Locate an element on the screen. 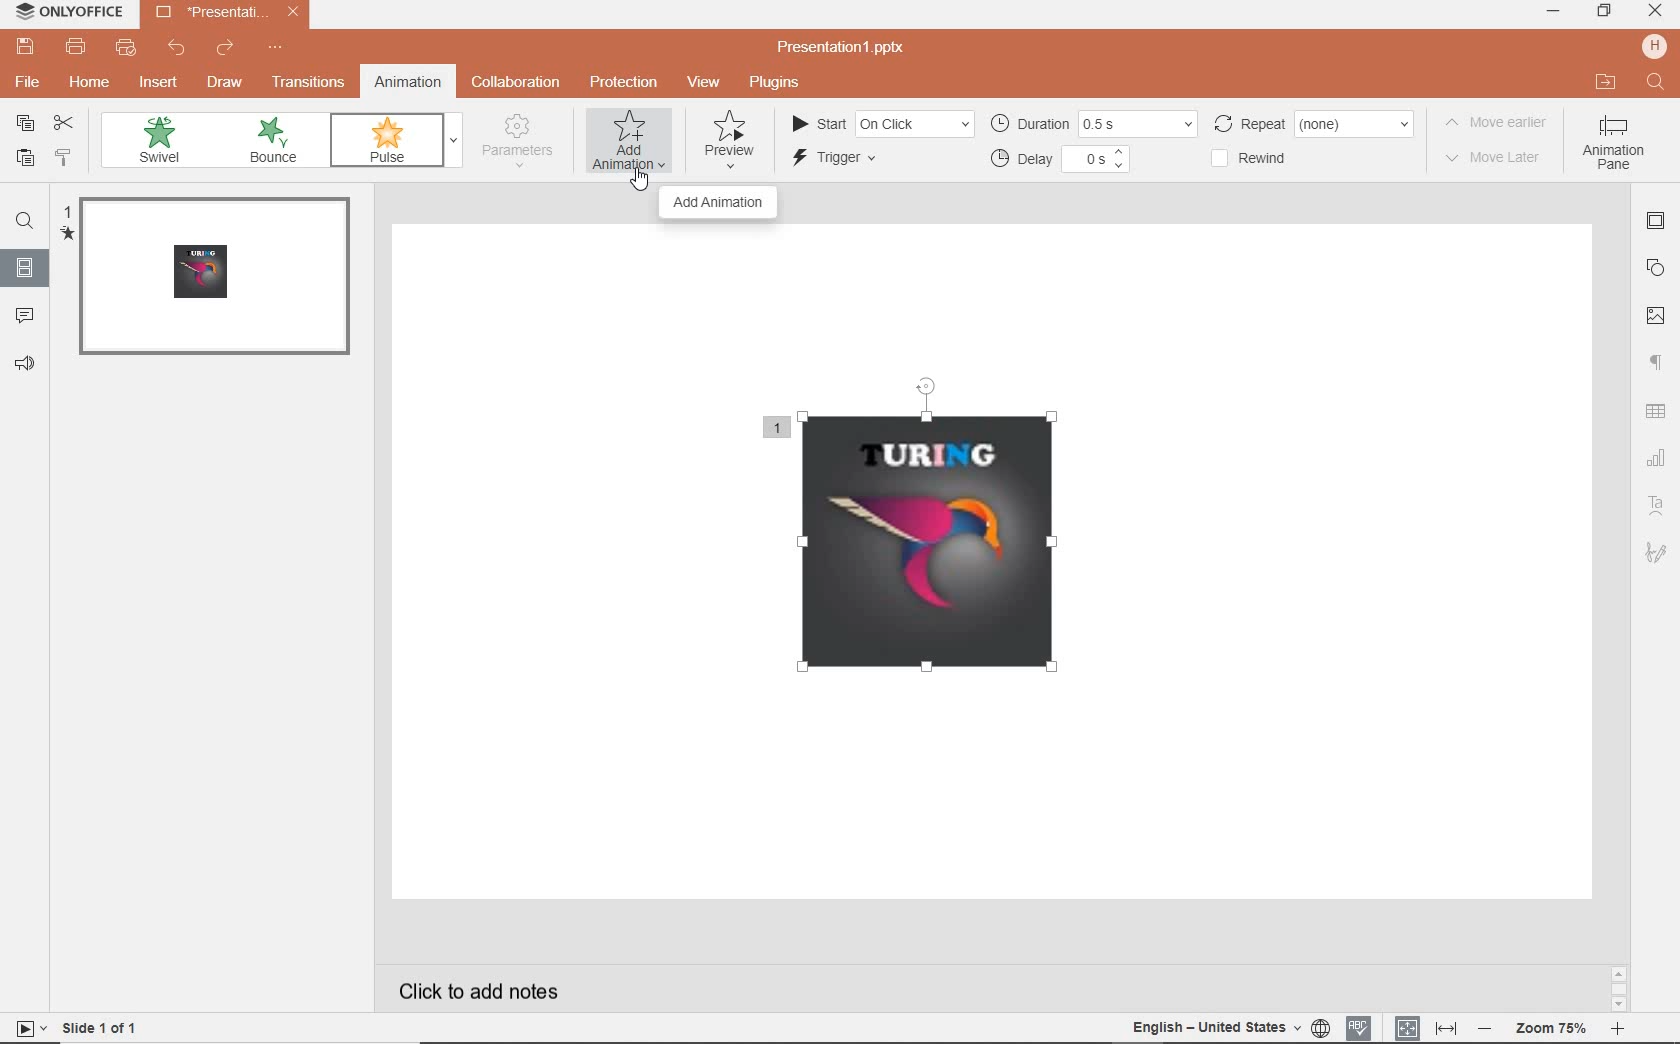 The width and height of the screenshot is (1680, 1044). draw is located at coordinates (228, 84).